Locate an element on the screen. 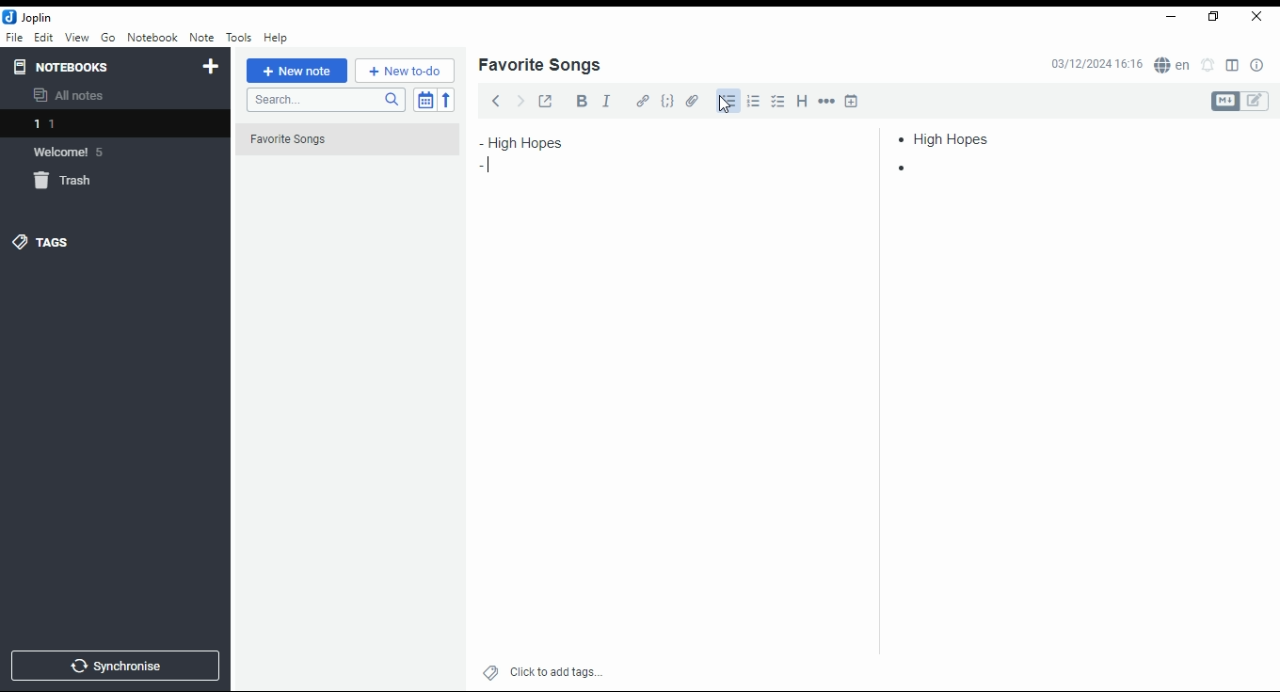  trash is located at coordinates (74, 184).